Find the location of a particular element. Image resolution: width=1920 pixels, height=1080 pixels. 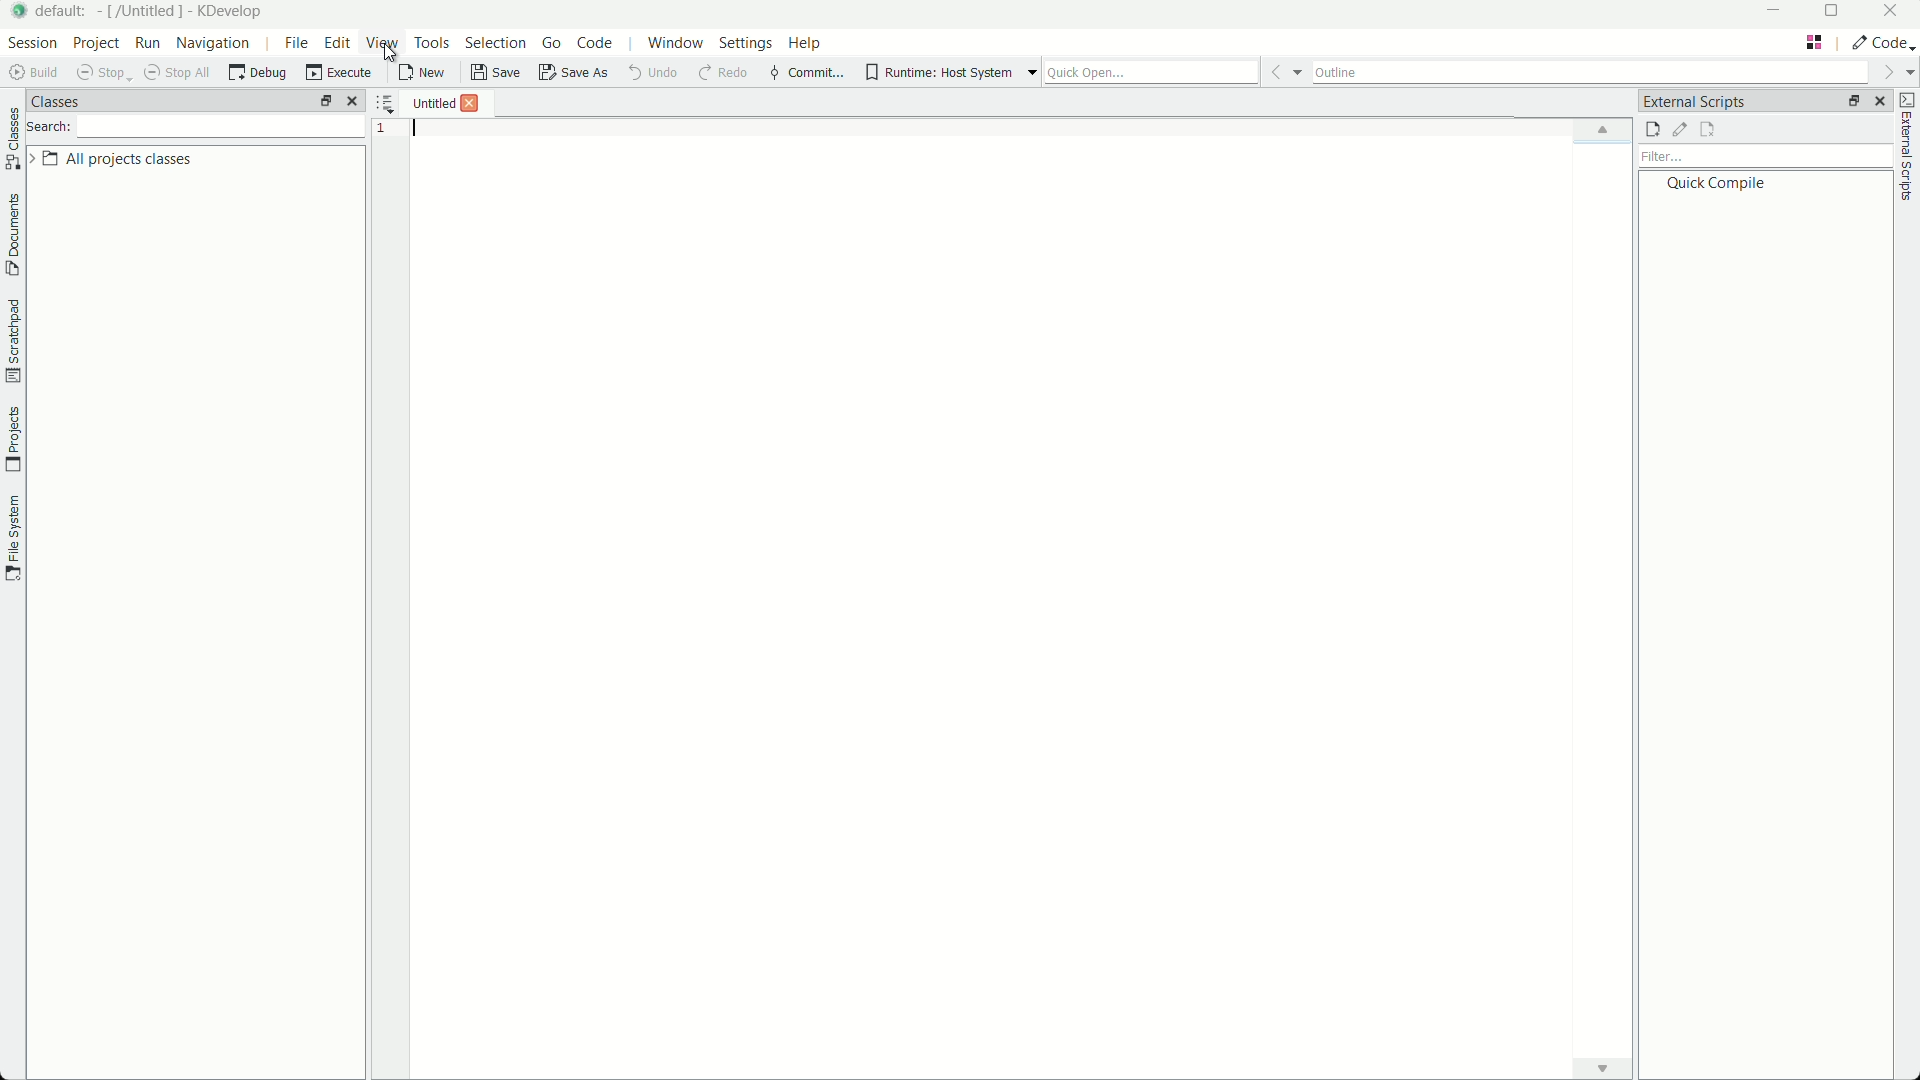

selection menu is located at coordinates (496, 42).